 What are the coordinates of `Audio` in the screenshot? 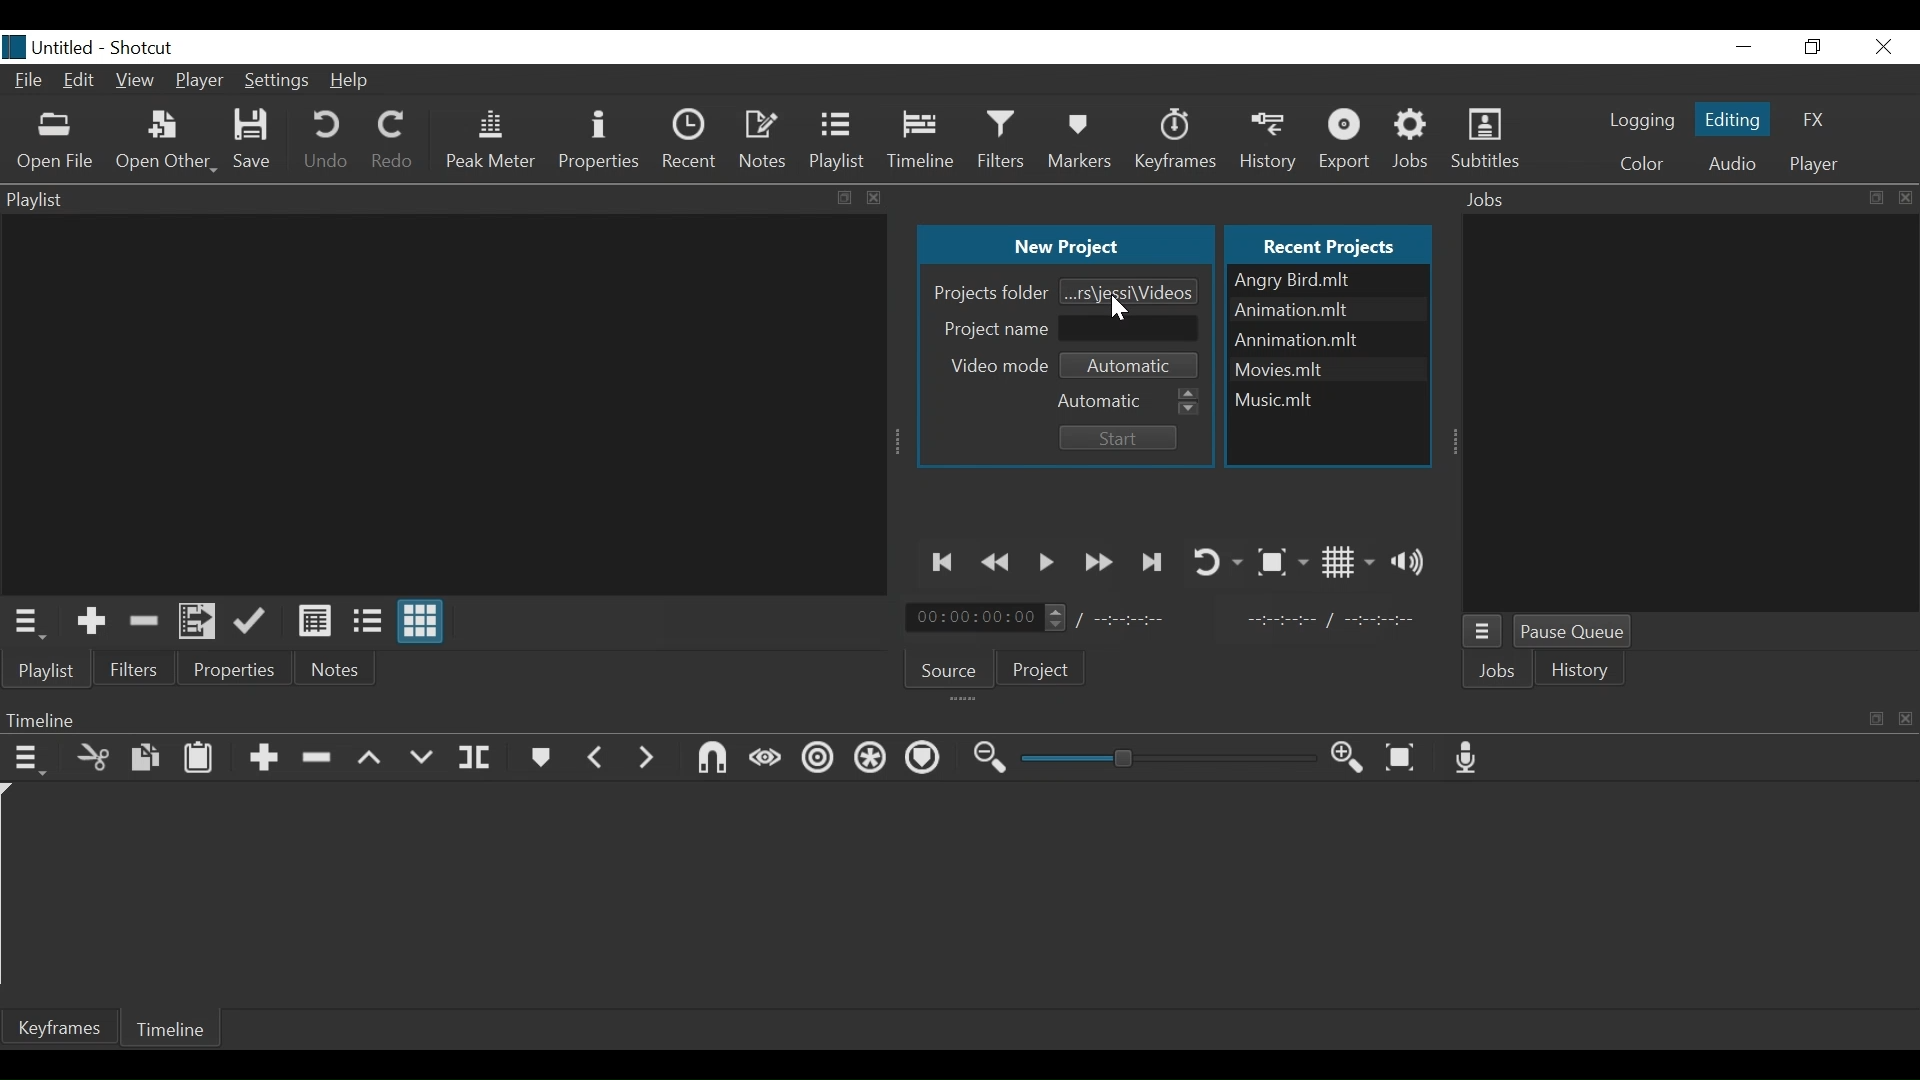 It's located at (1731, 163).